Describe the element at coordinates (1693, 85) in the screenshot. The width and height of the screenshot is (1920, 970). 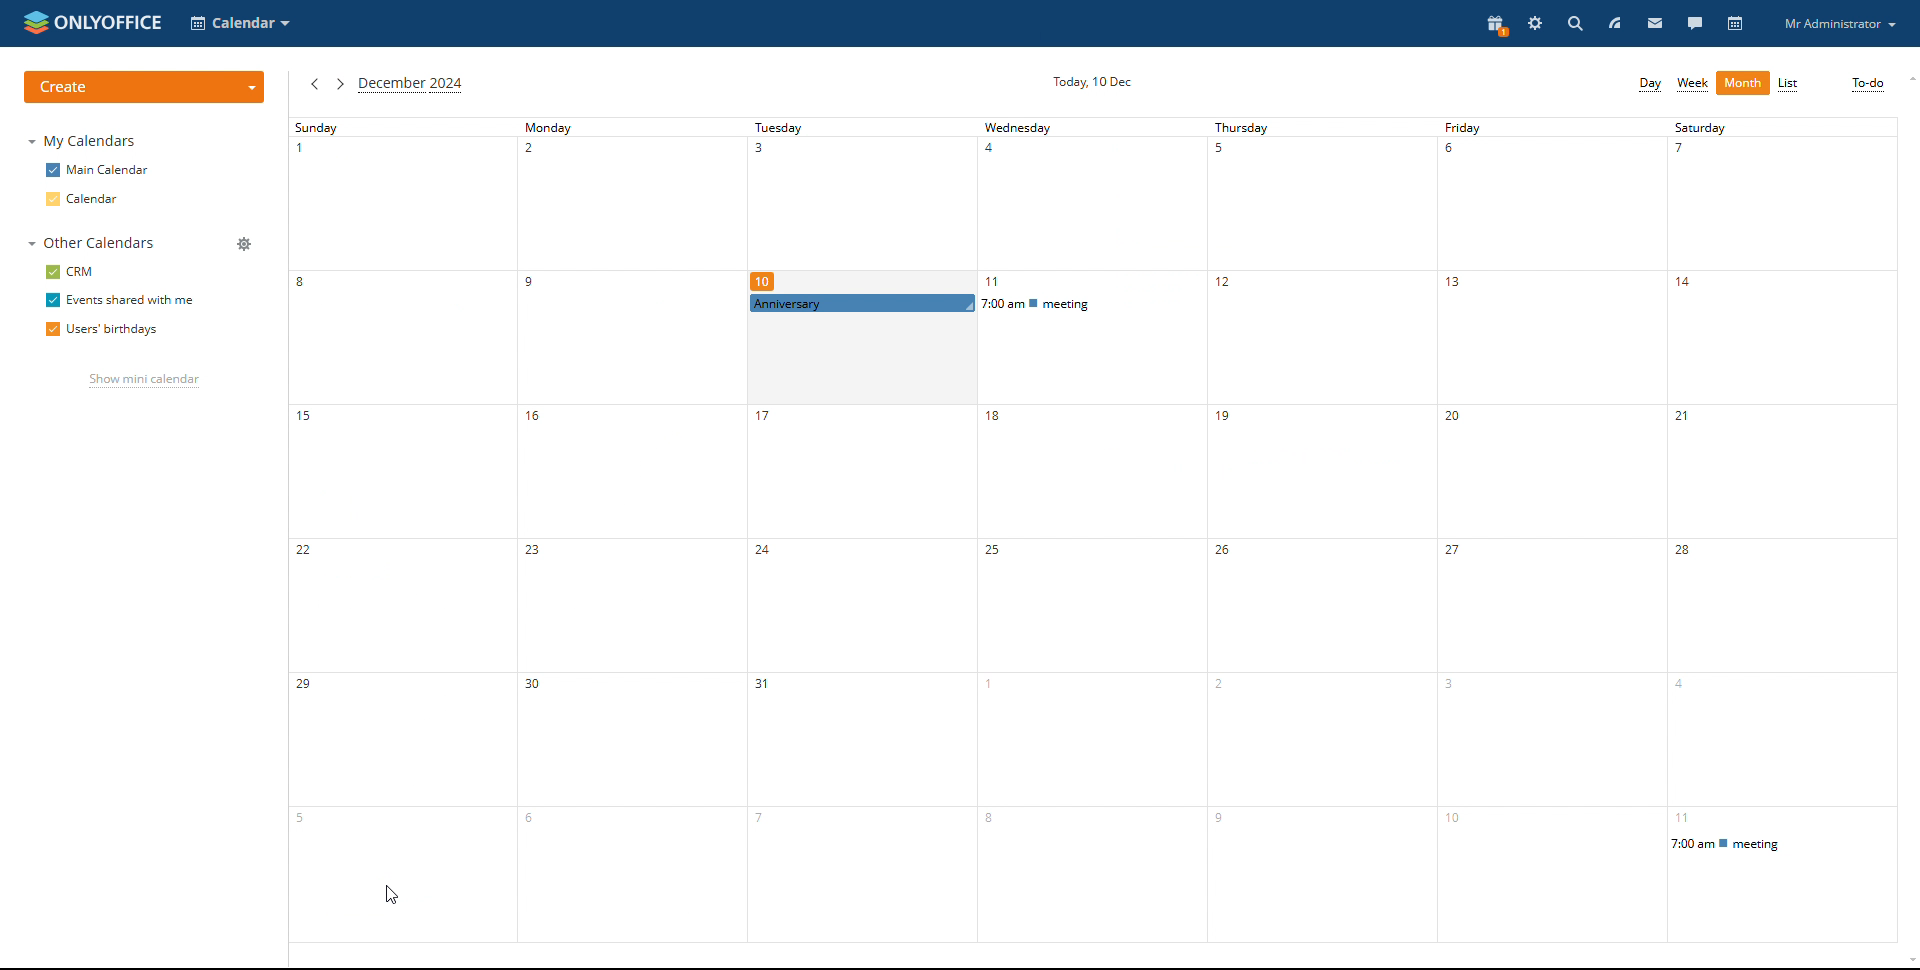
I see `week view` at that location.